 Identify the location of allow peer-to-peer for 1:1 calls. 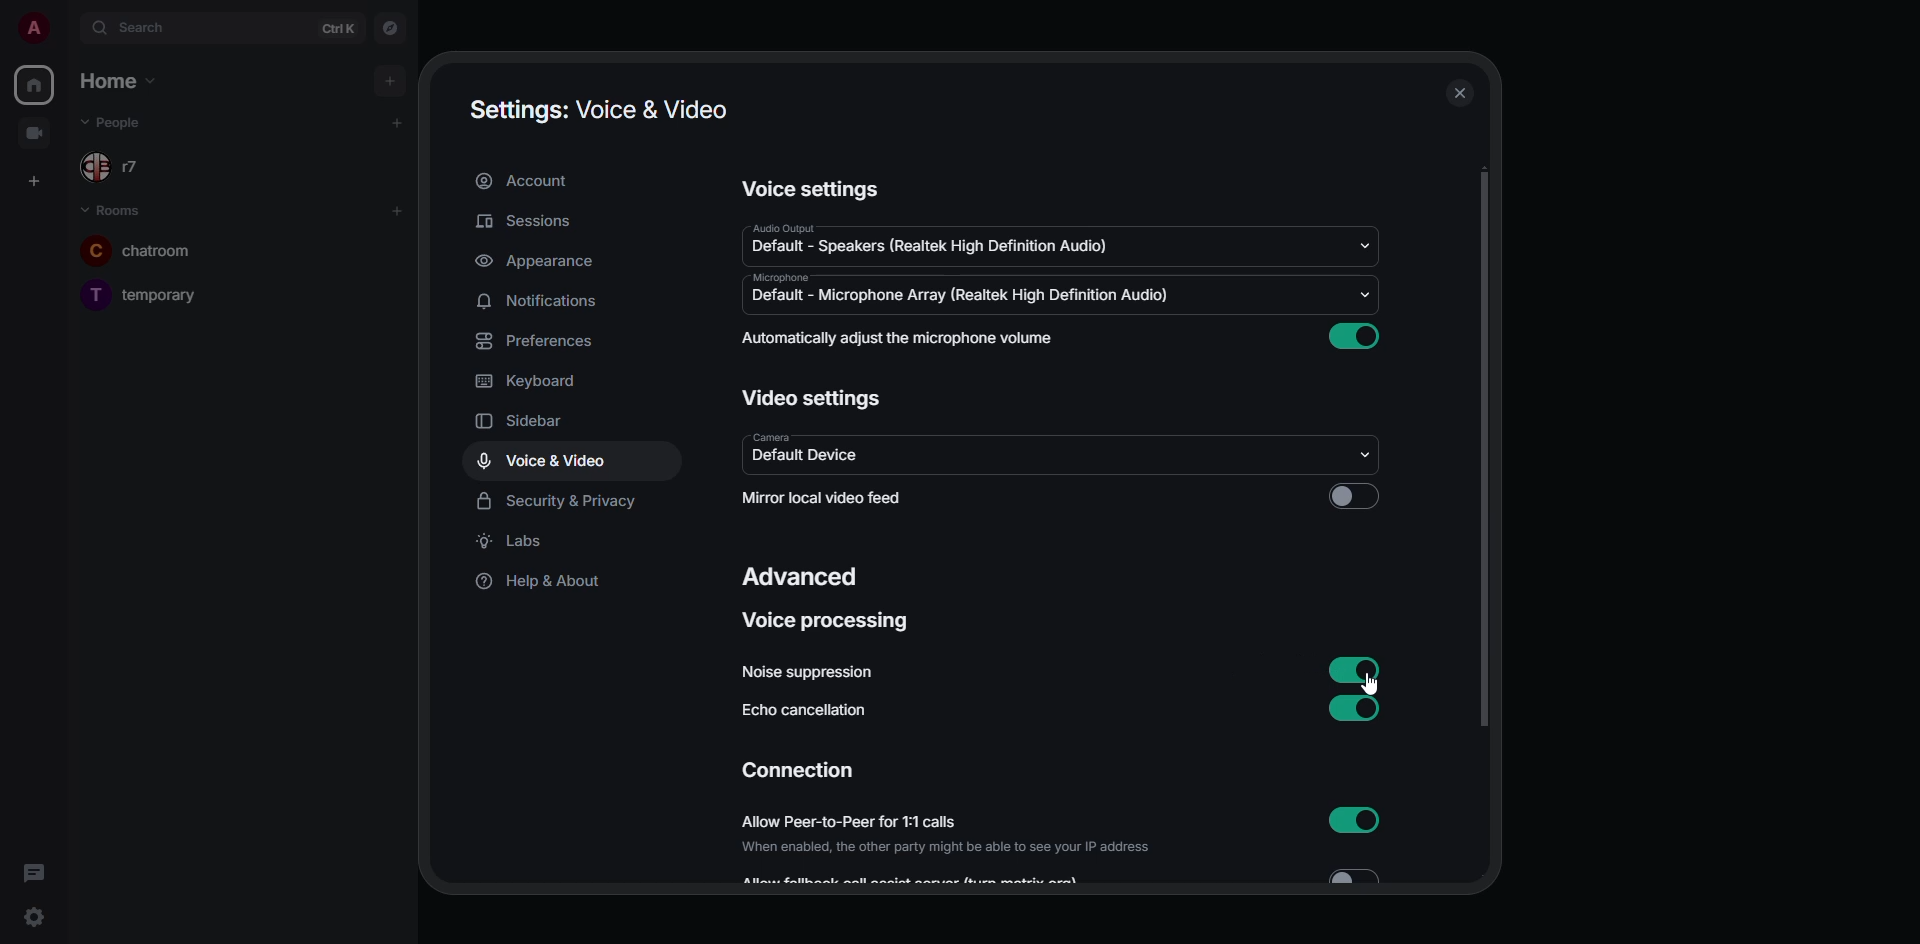
(943, 835).